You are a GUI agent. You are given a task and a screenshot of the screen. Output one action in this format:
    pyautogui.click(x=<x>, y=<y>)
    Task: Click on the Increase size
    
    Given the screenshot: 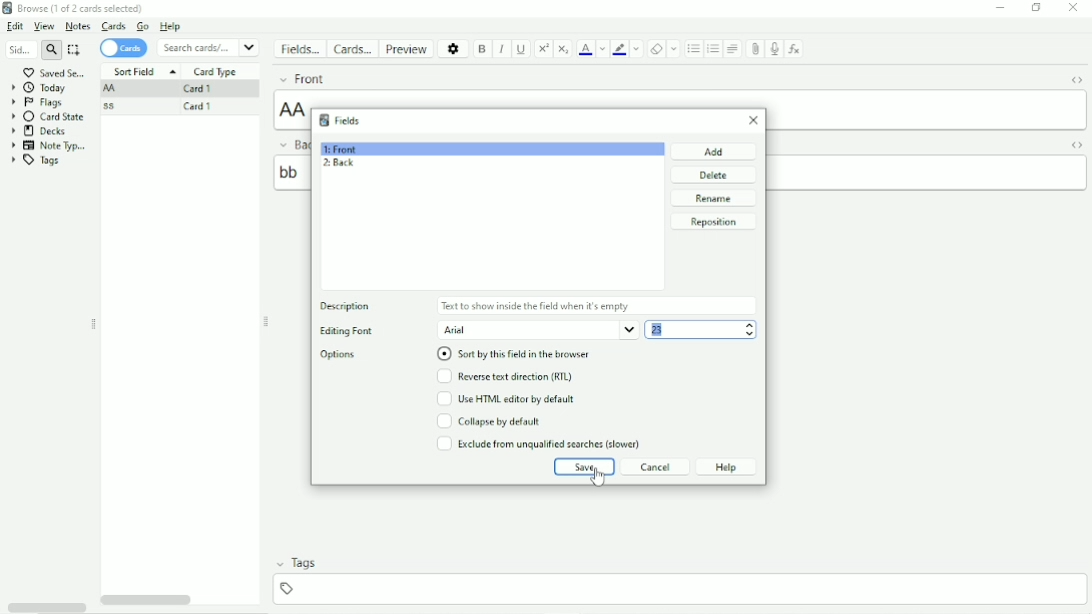 What is the action you would take?
    pyautogui.click(x=750, y=325)
    